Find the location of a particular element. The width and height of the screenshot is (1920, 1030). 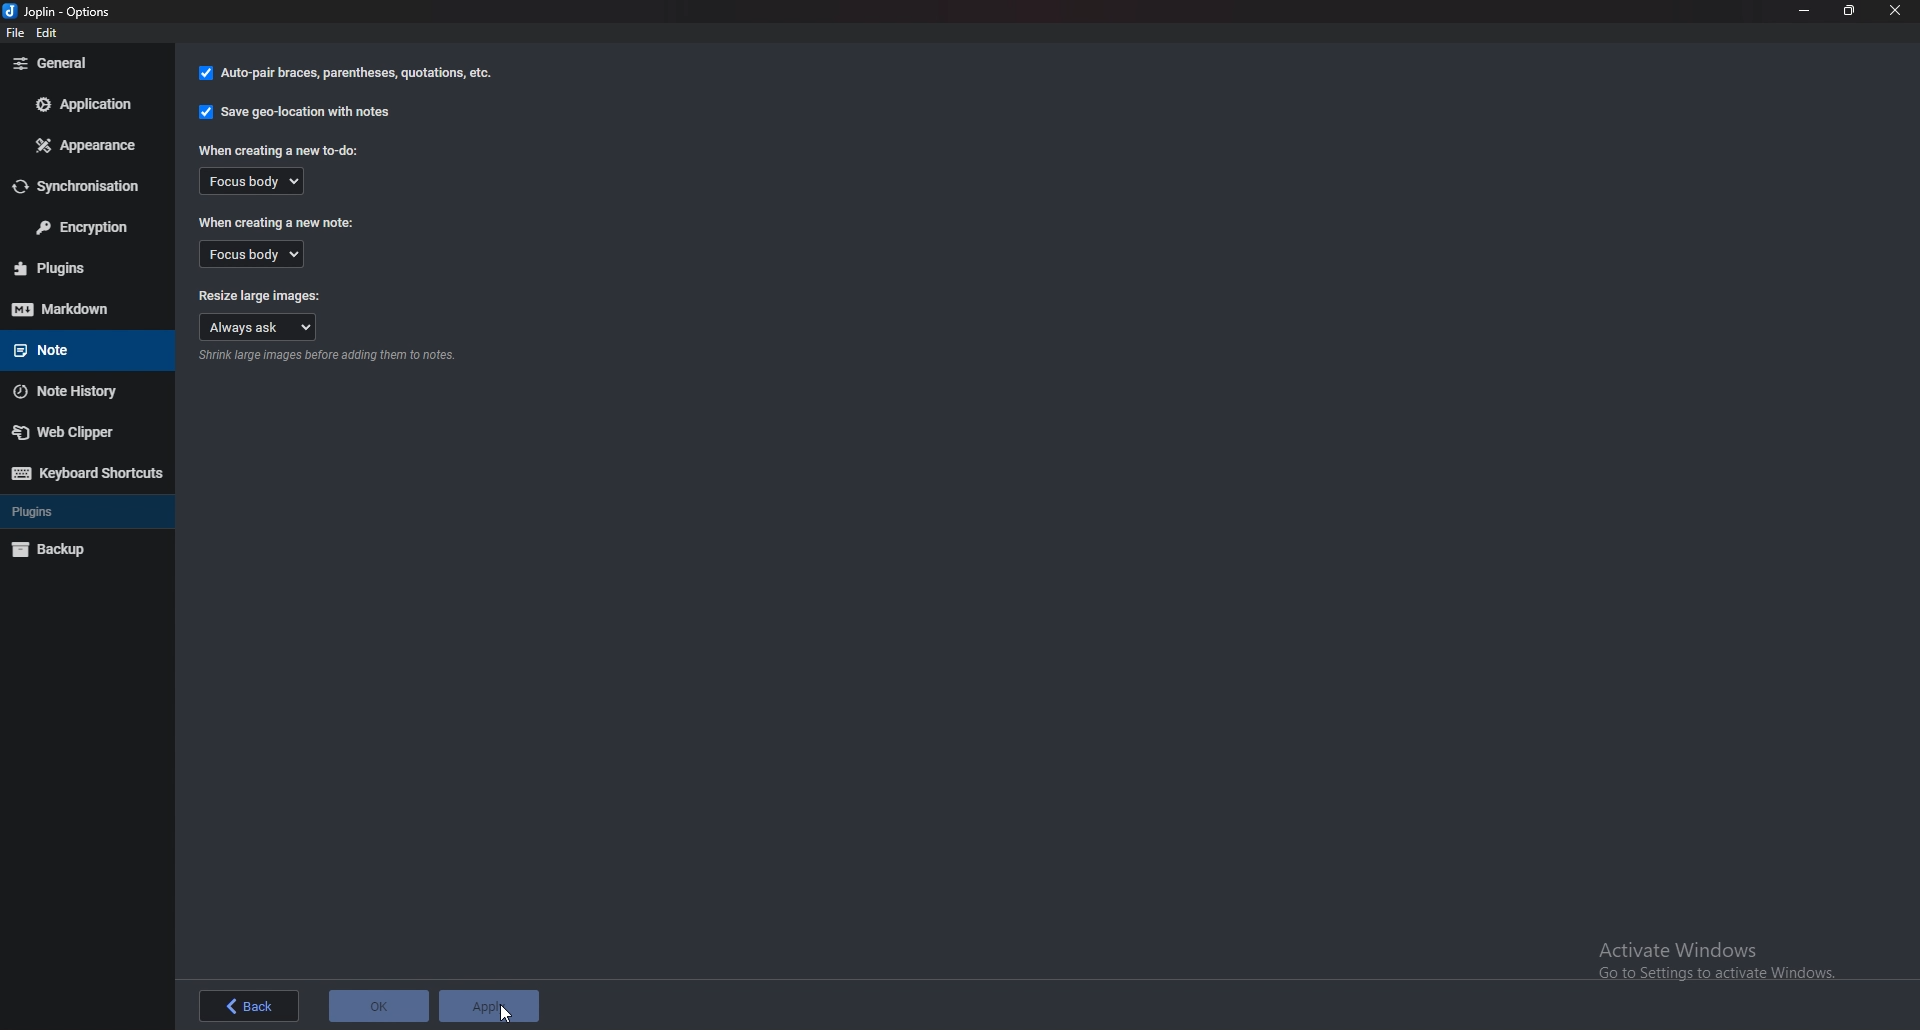

Keyboard shortcuts is located at coordinates (88, 472).